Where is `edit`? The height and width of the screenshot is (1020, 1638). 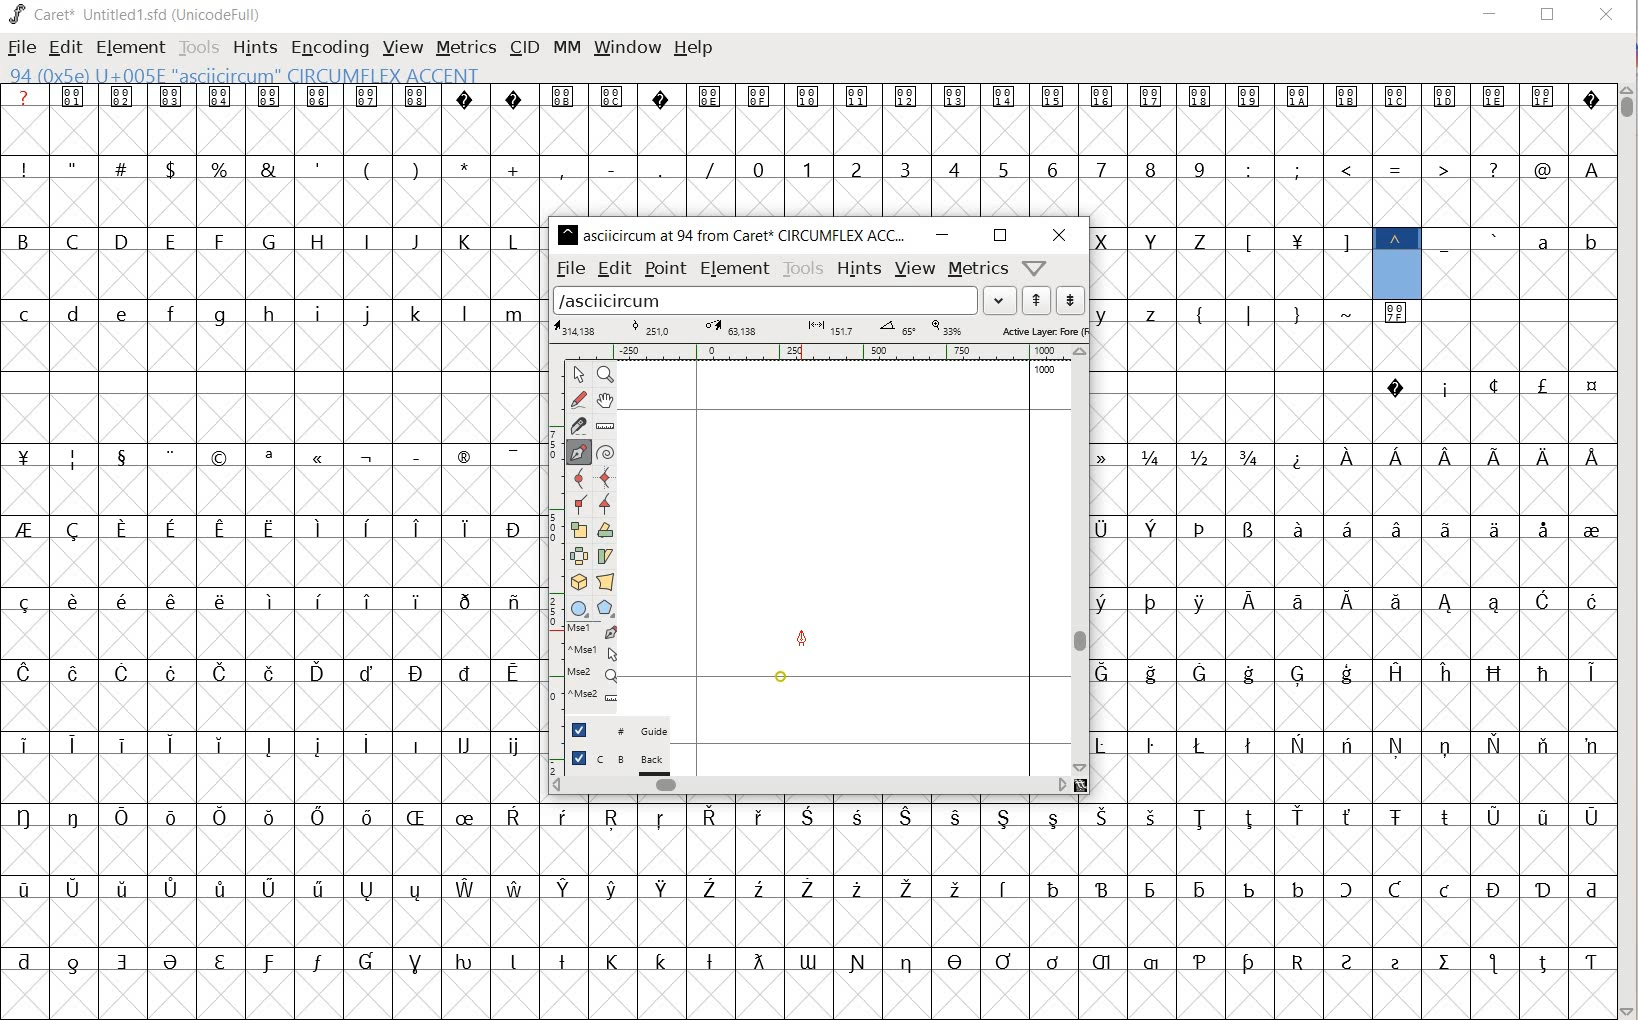
edit is located at coordinates (614, 269).